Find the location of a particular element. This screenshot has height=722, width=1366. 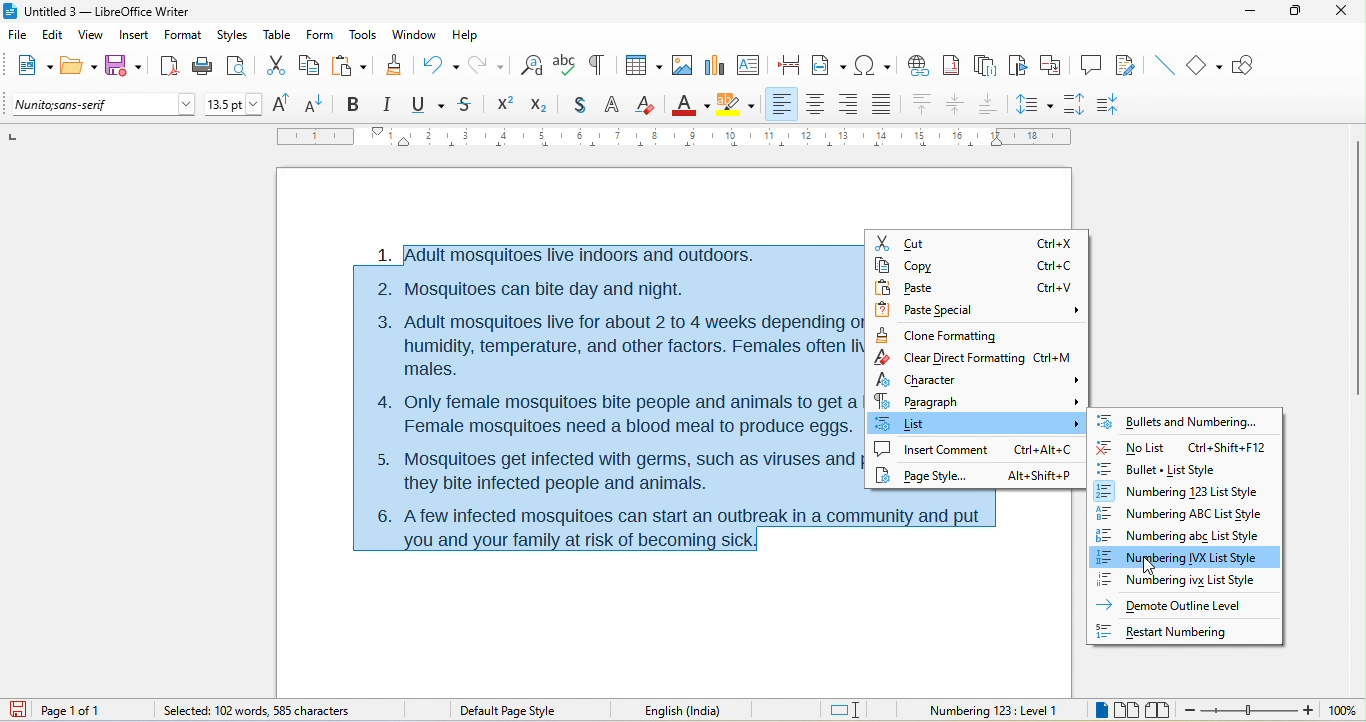

numbering ivx list style is located at coordinates (1185, 580).